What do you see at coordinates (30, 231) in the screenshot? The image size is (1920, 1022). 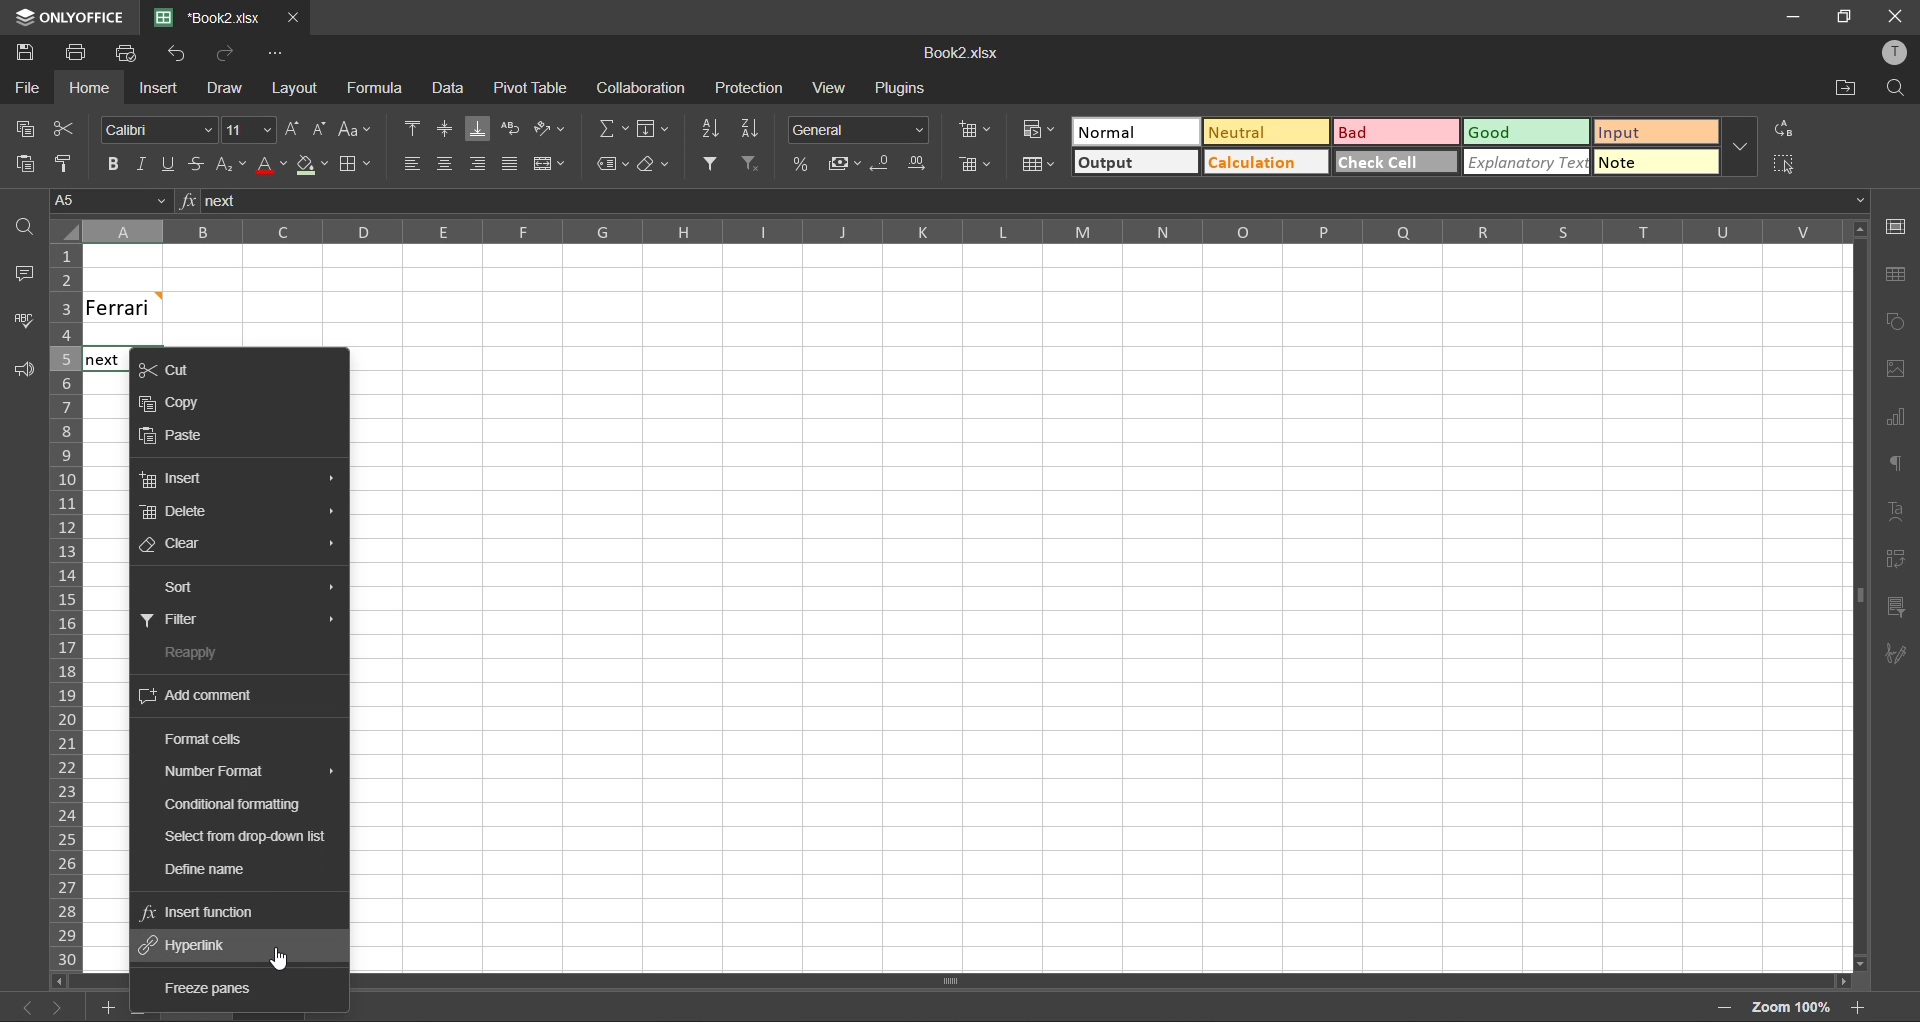 I see `find` at bounding box center [30, 231].